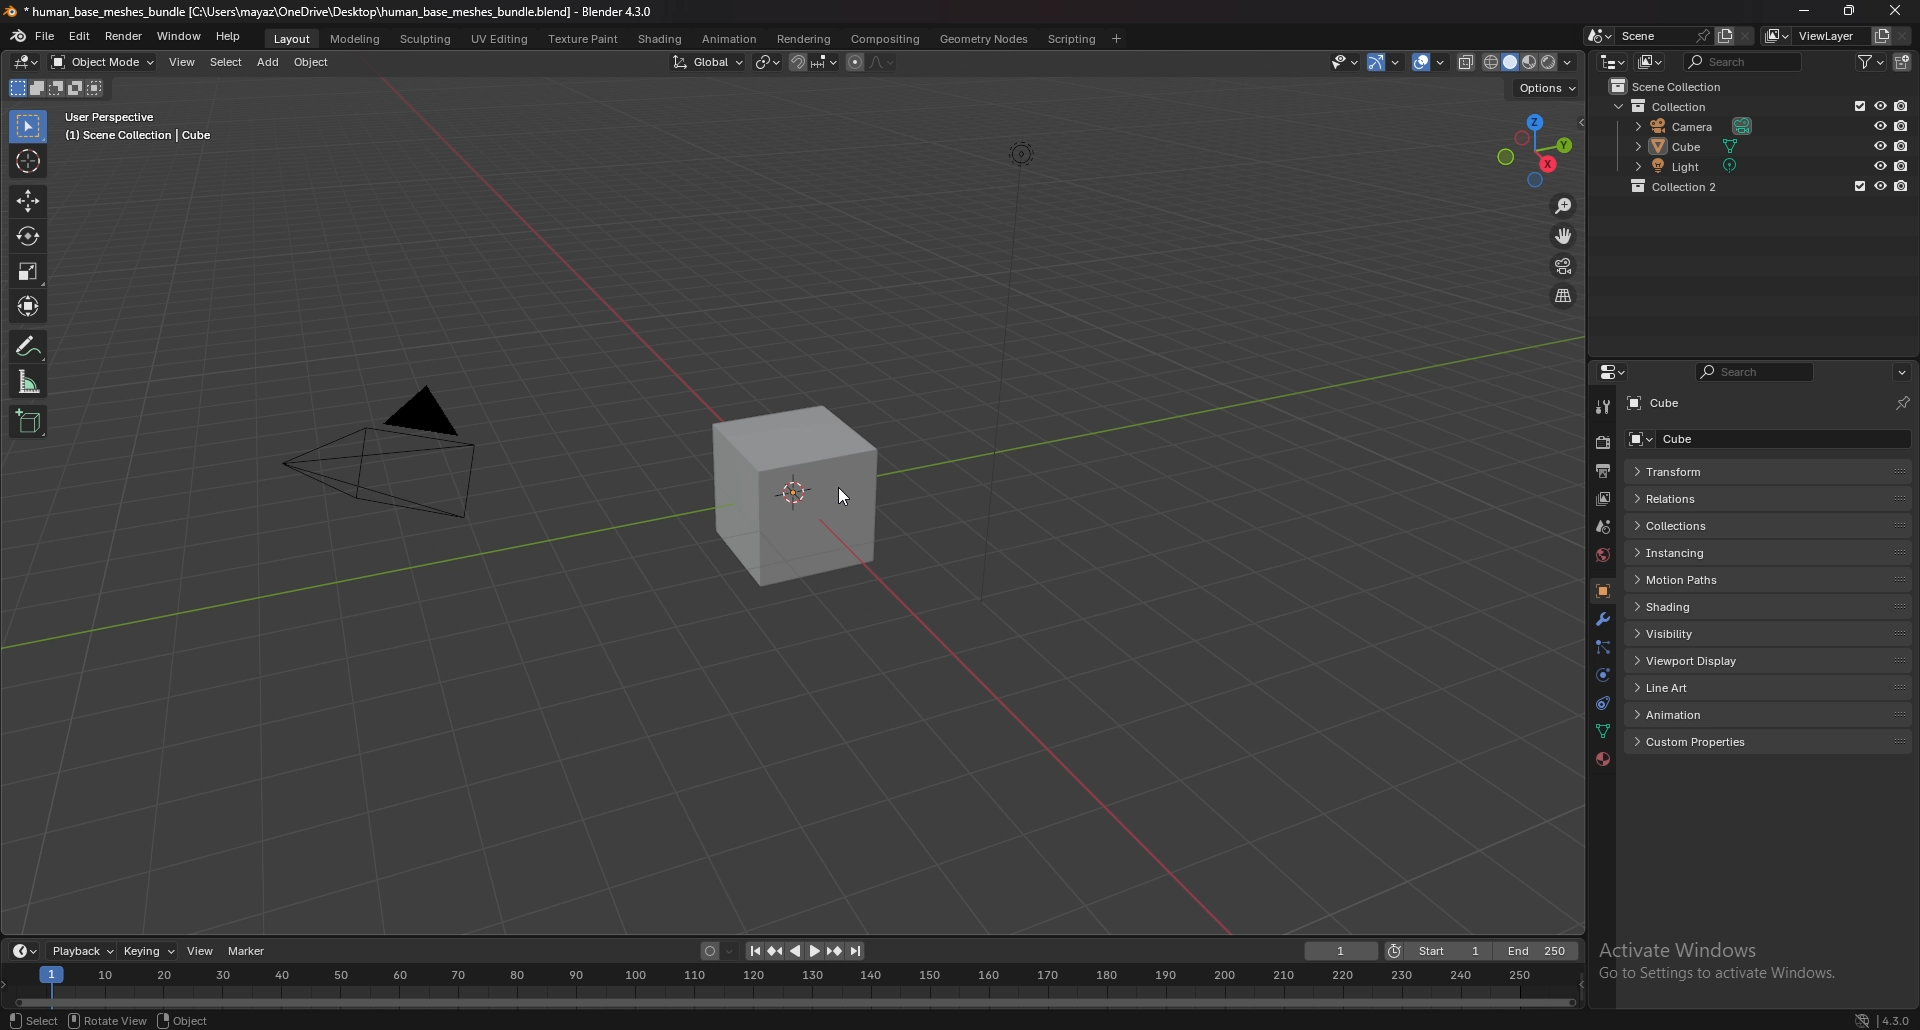 Image resolution: width=1920 pixels, height=1030 pixels. Describe the element at coordinates (1021, 154) in the screenshot. I see `lighting` at that location.